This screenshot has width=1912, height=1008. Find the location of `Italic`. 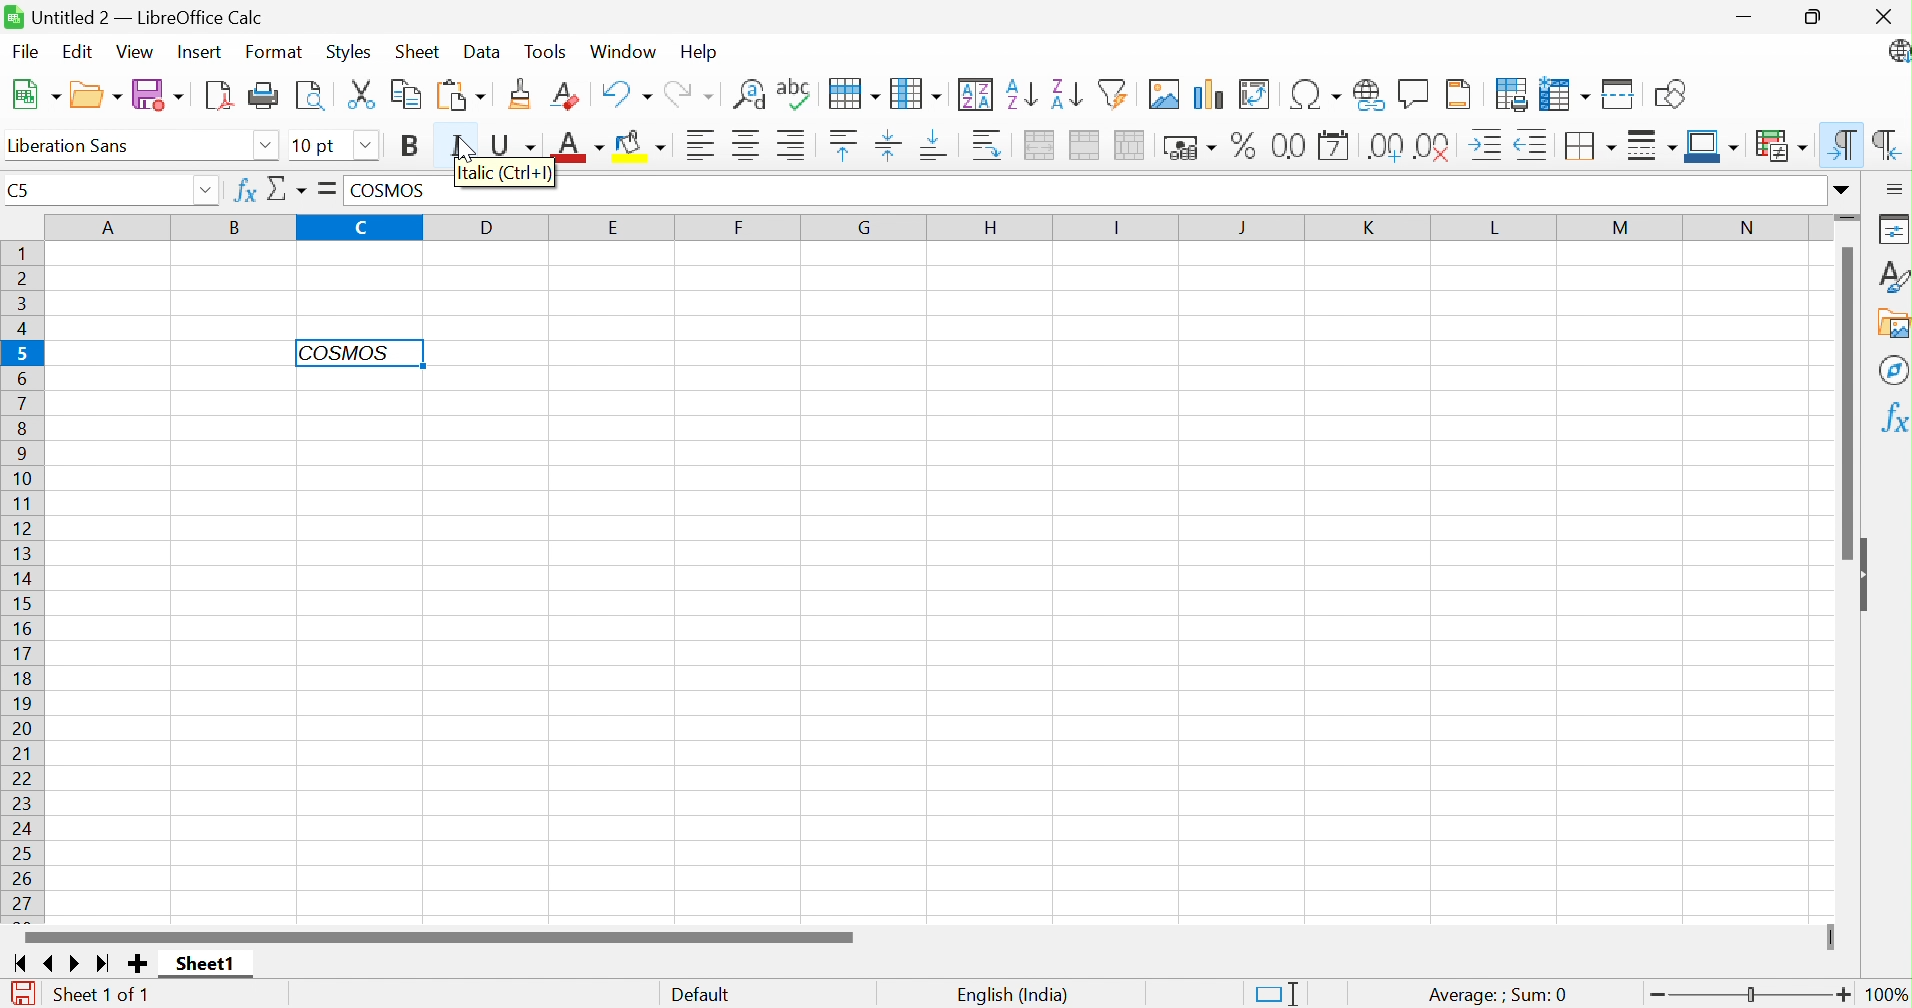

Italic is located at coordinates (461, 140).